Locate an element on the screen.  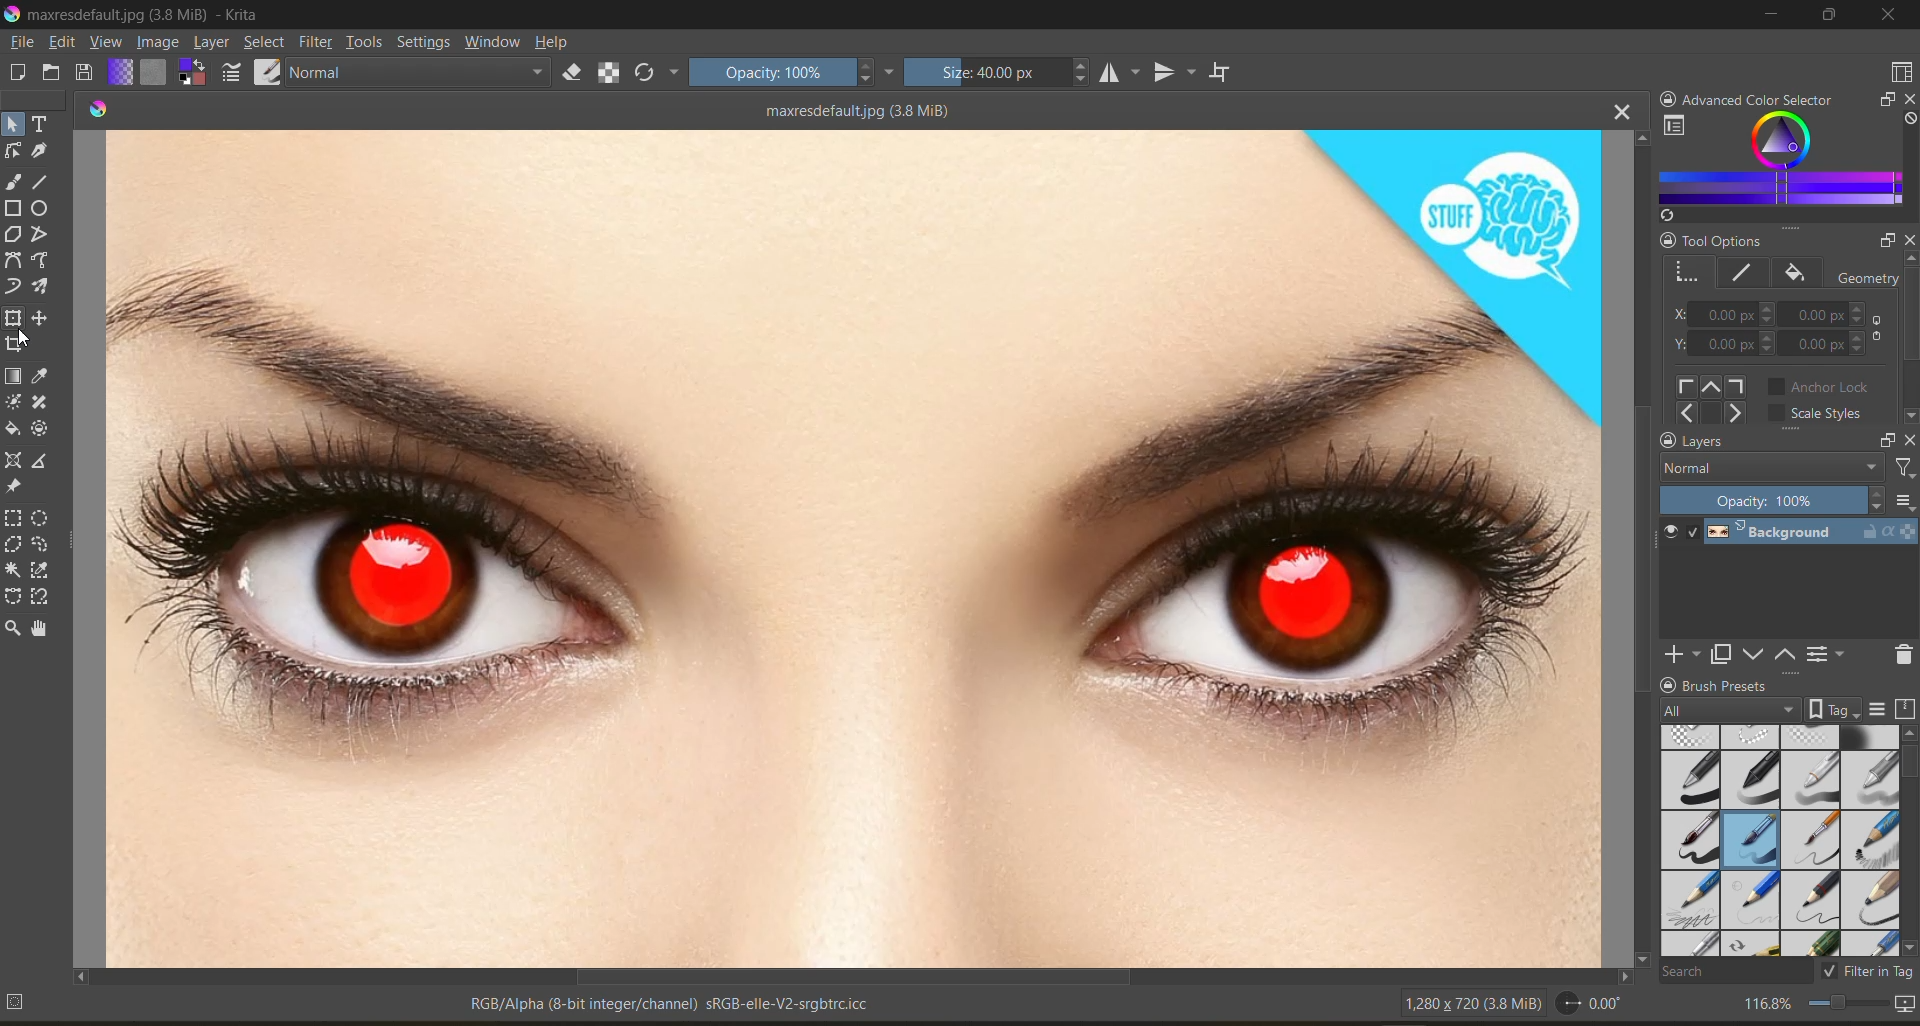
tool is located at coordinates (12, 488).